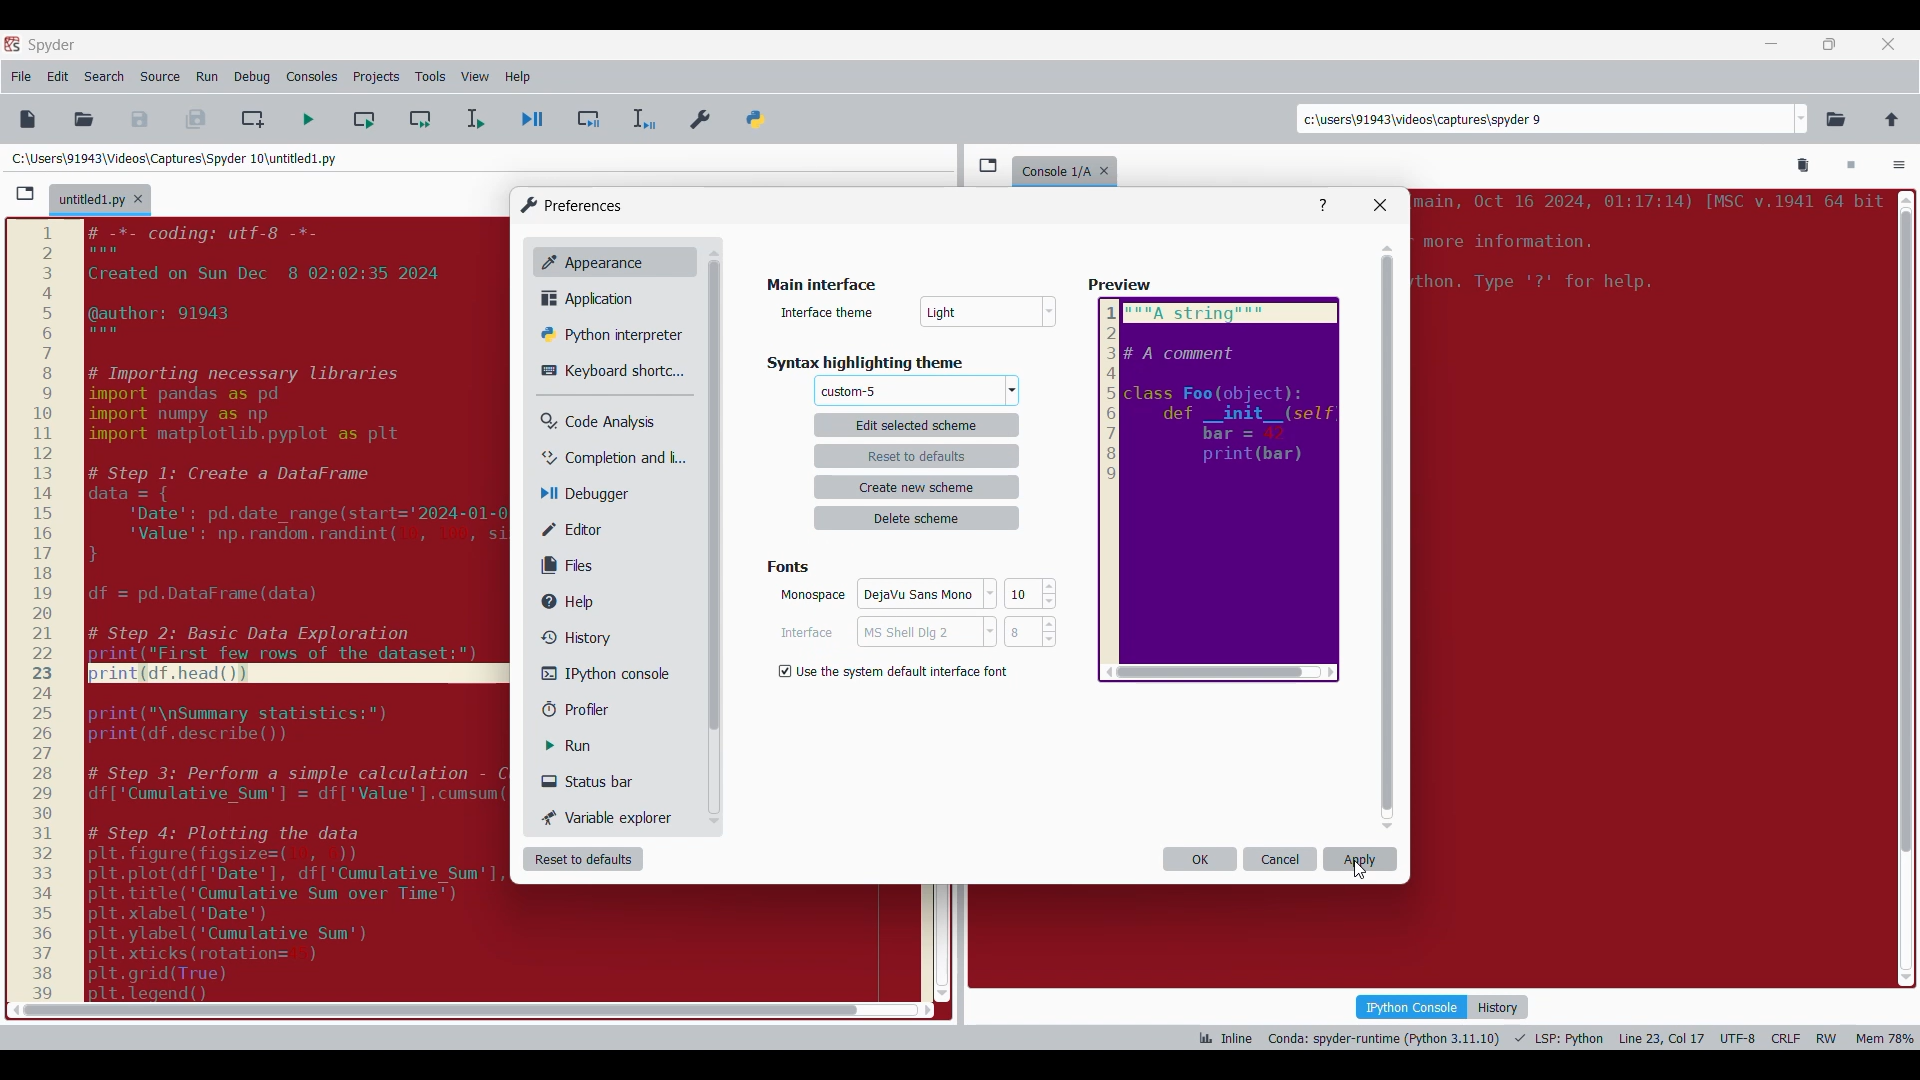  What do you see at coordinates (1219, 490) in the screenshot?
I see `Preview reflecting new custom theme` at bounding box center [1219, 490].